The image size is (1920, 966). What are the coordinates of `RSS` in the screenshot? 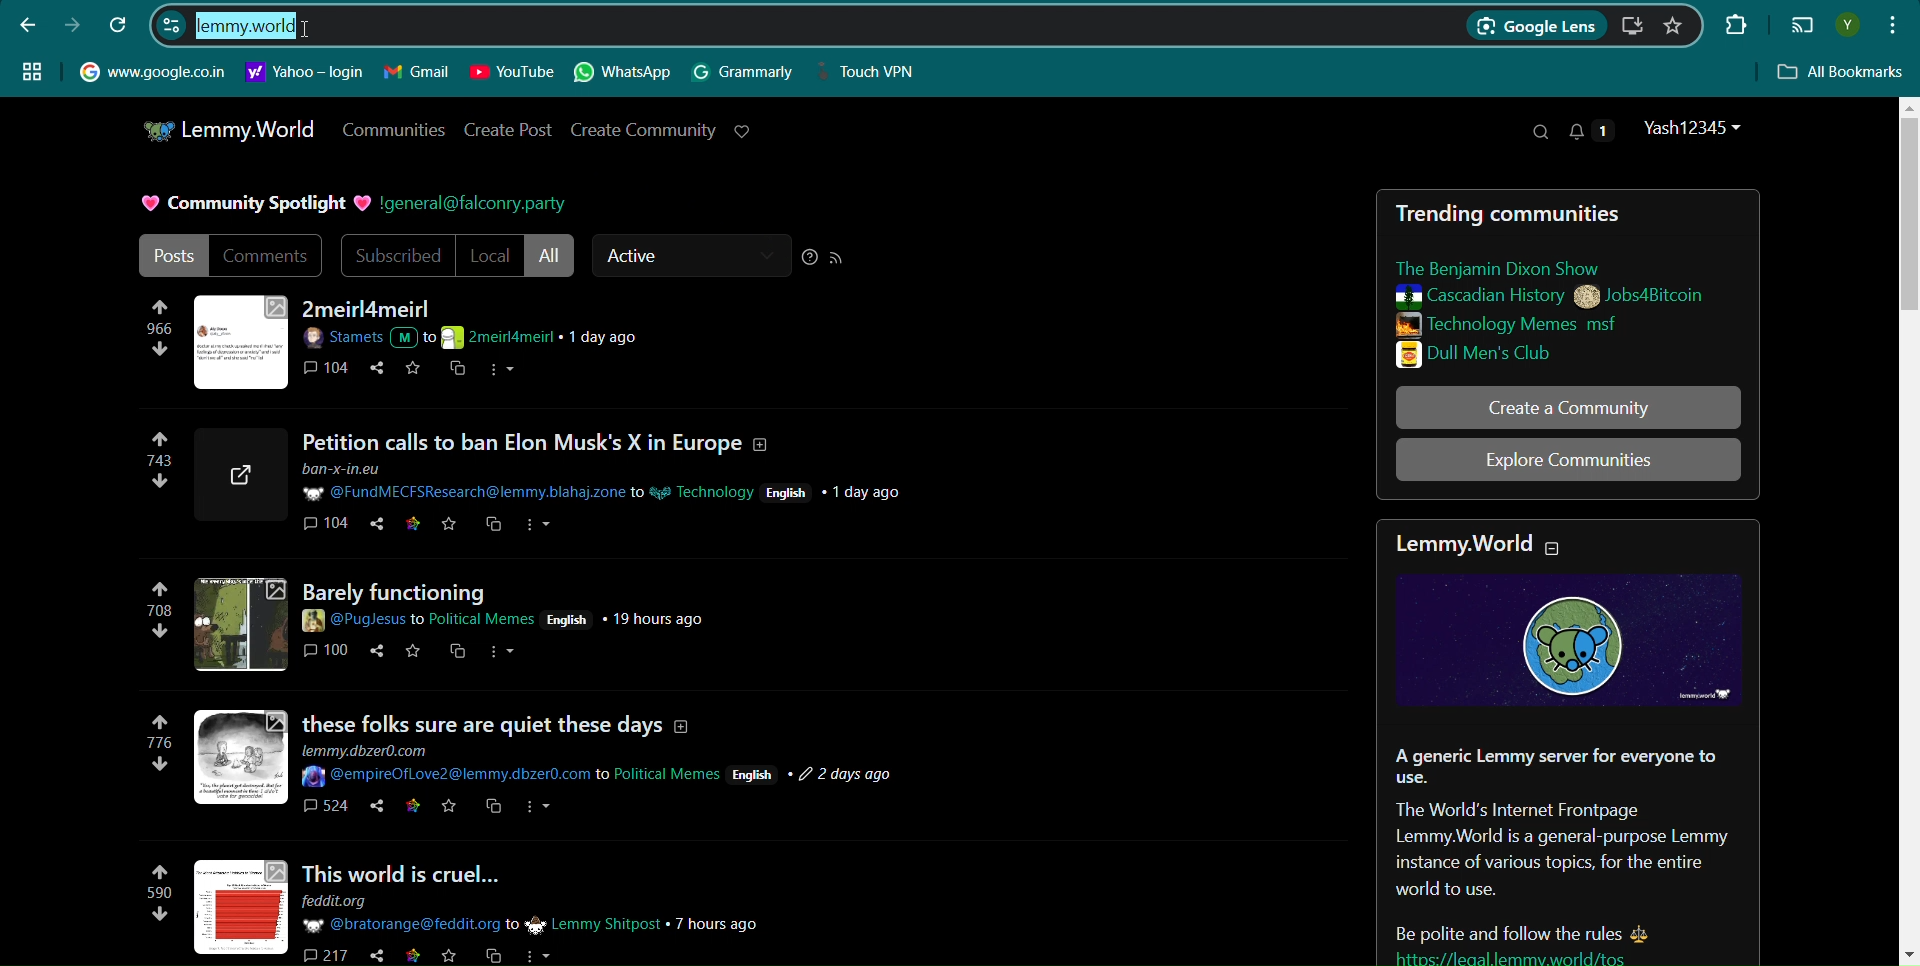 It's located at (837, 258).